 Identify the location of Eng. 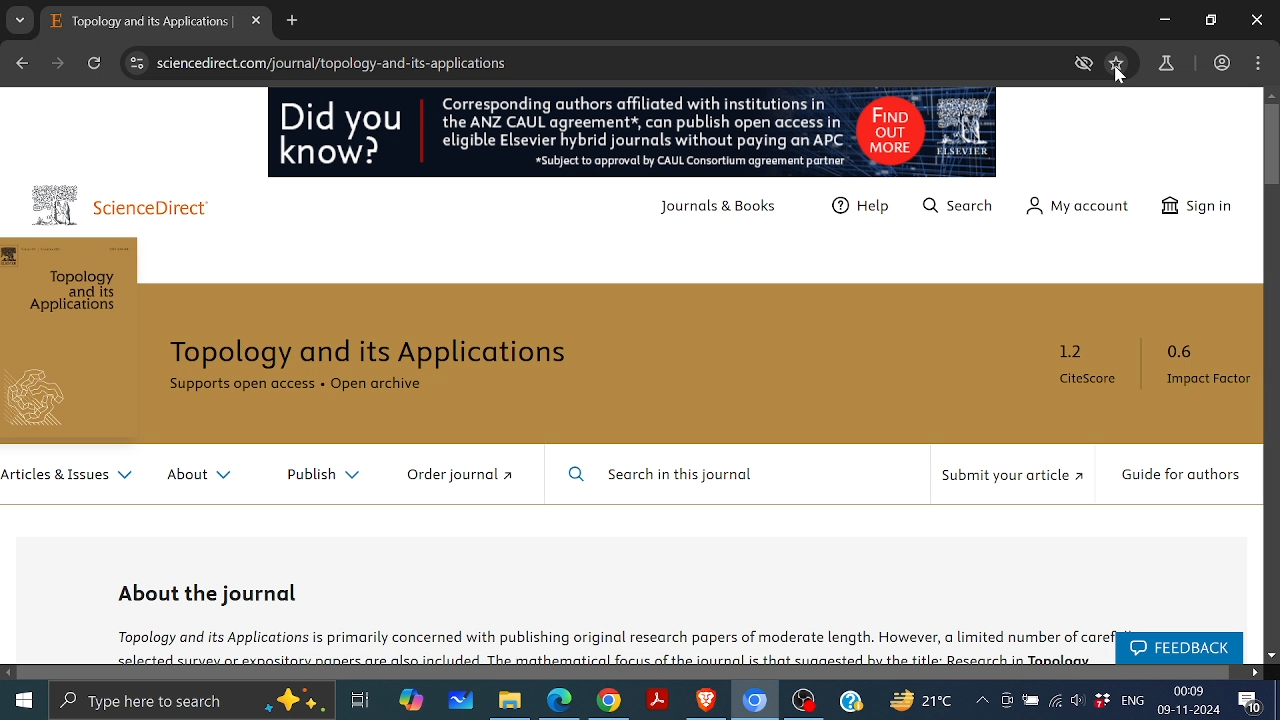
(1133, 700).